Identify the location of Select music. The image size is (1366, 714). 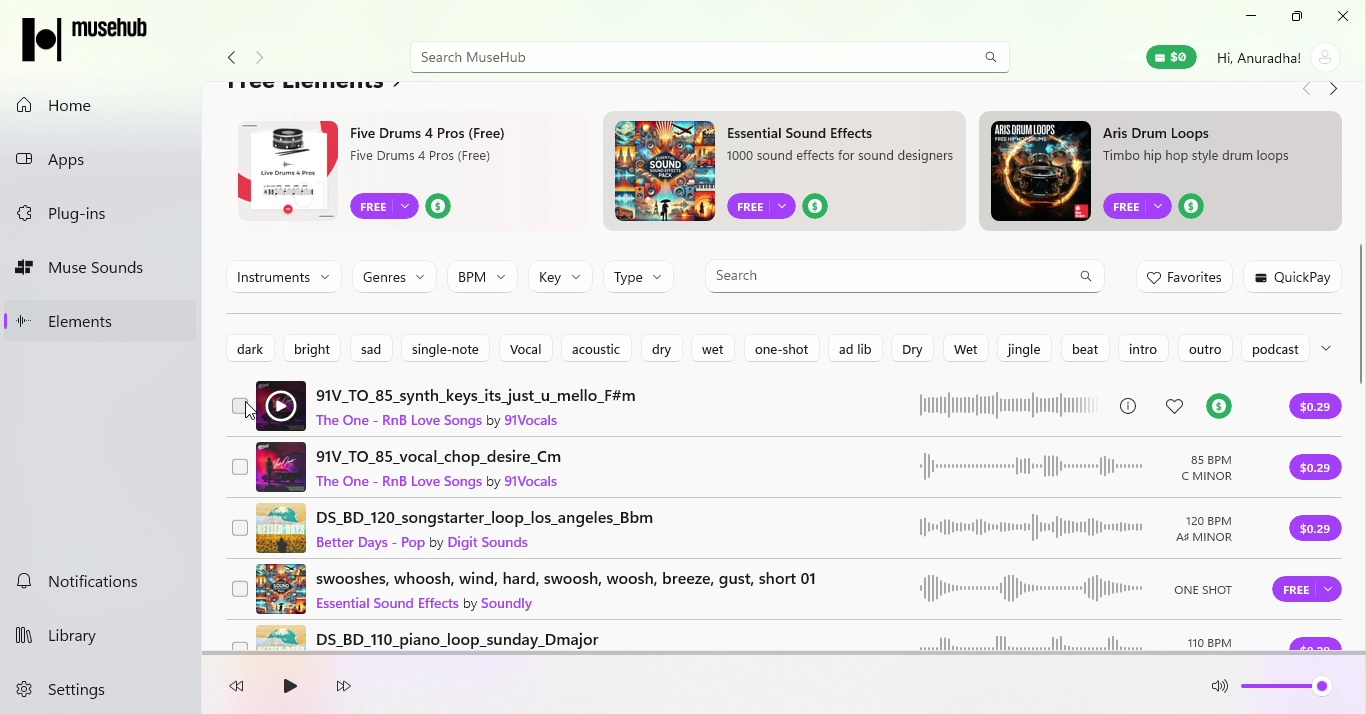
(240, 469).